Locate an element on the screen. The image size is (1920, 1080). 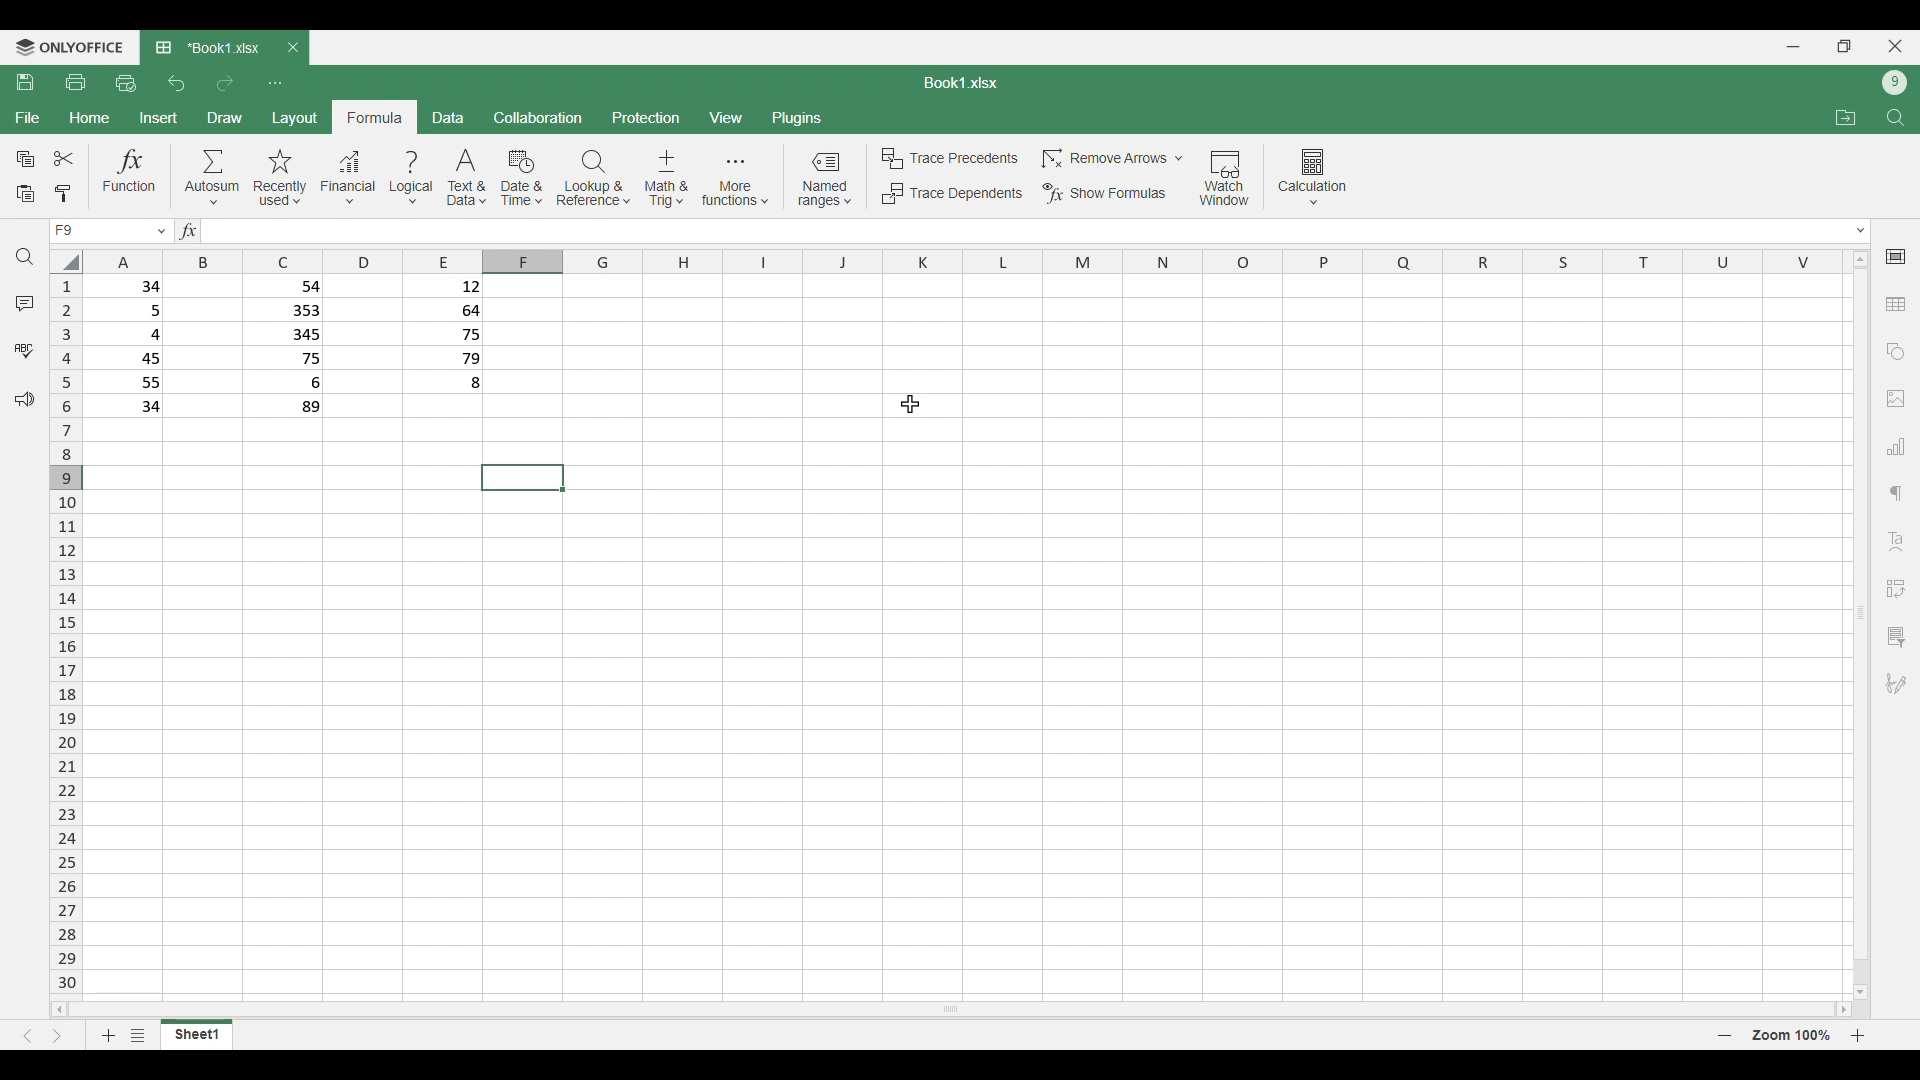
Filled cells is located at coordinates (130, 346).